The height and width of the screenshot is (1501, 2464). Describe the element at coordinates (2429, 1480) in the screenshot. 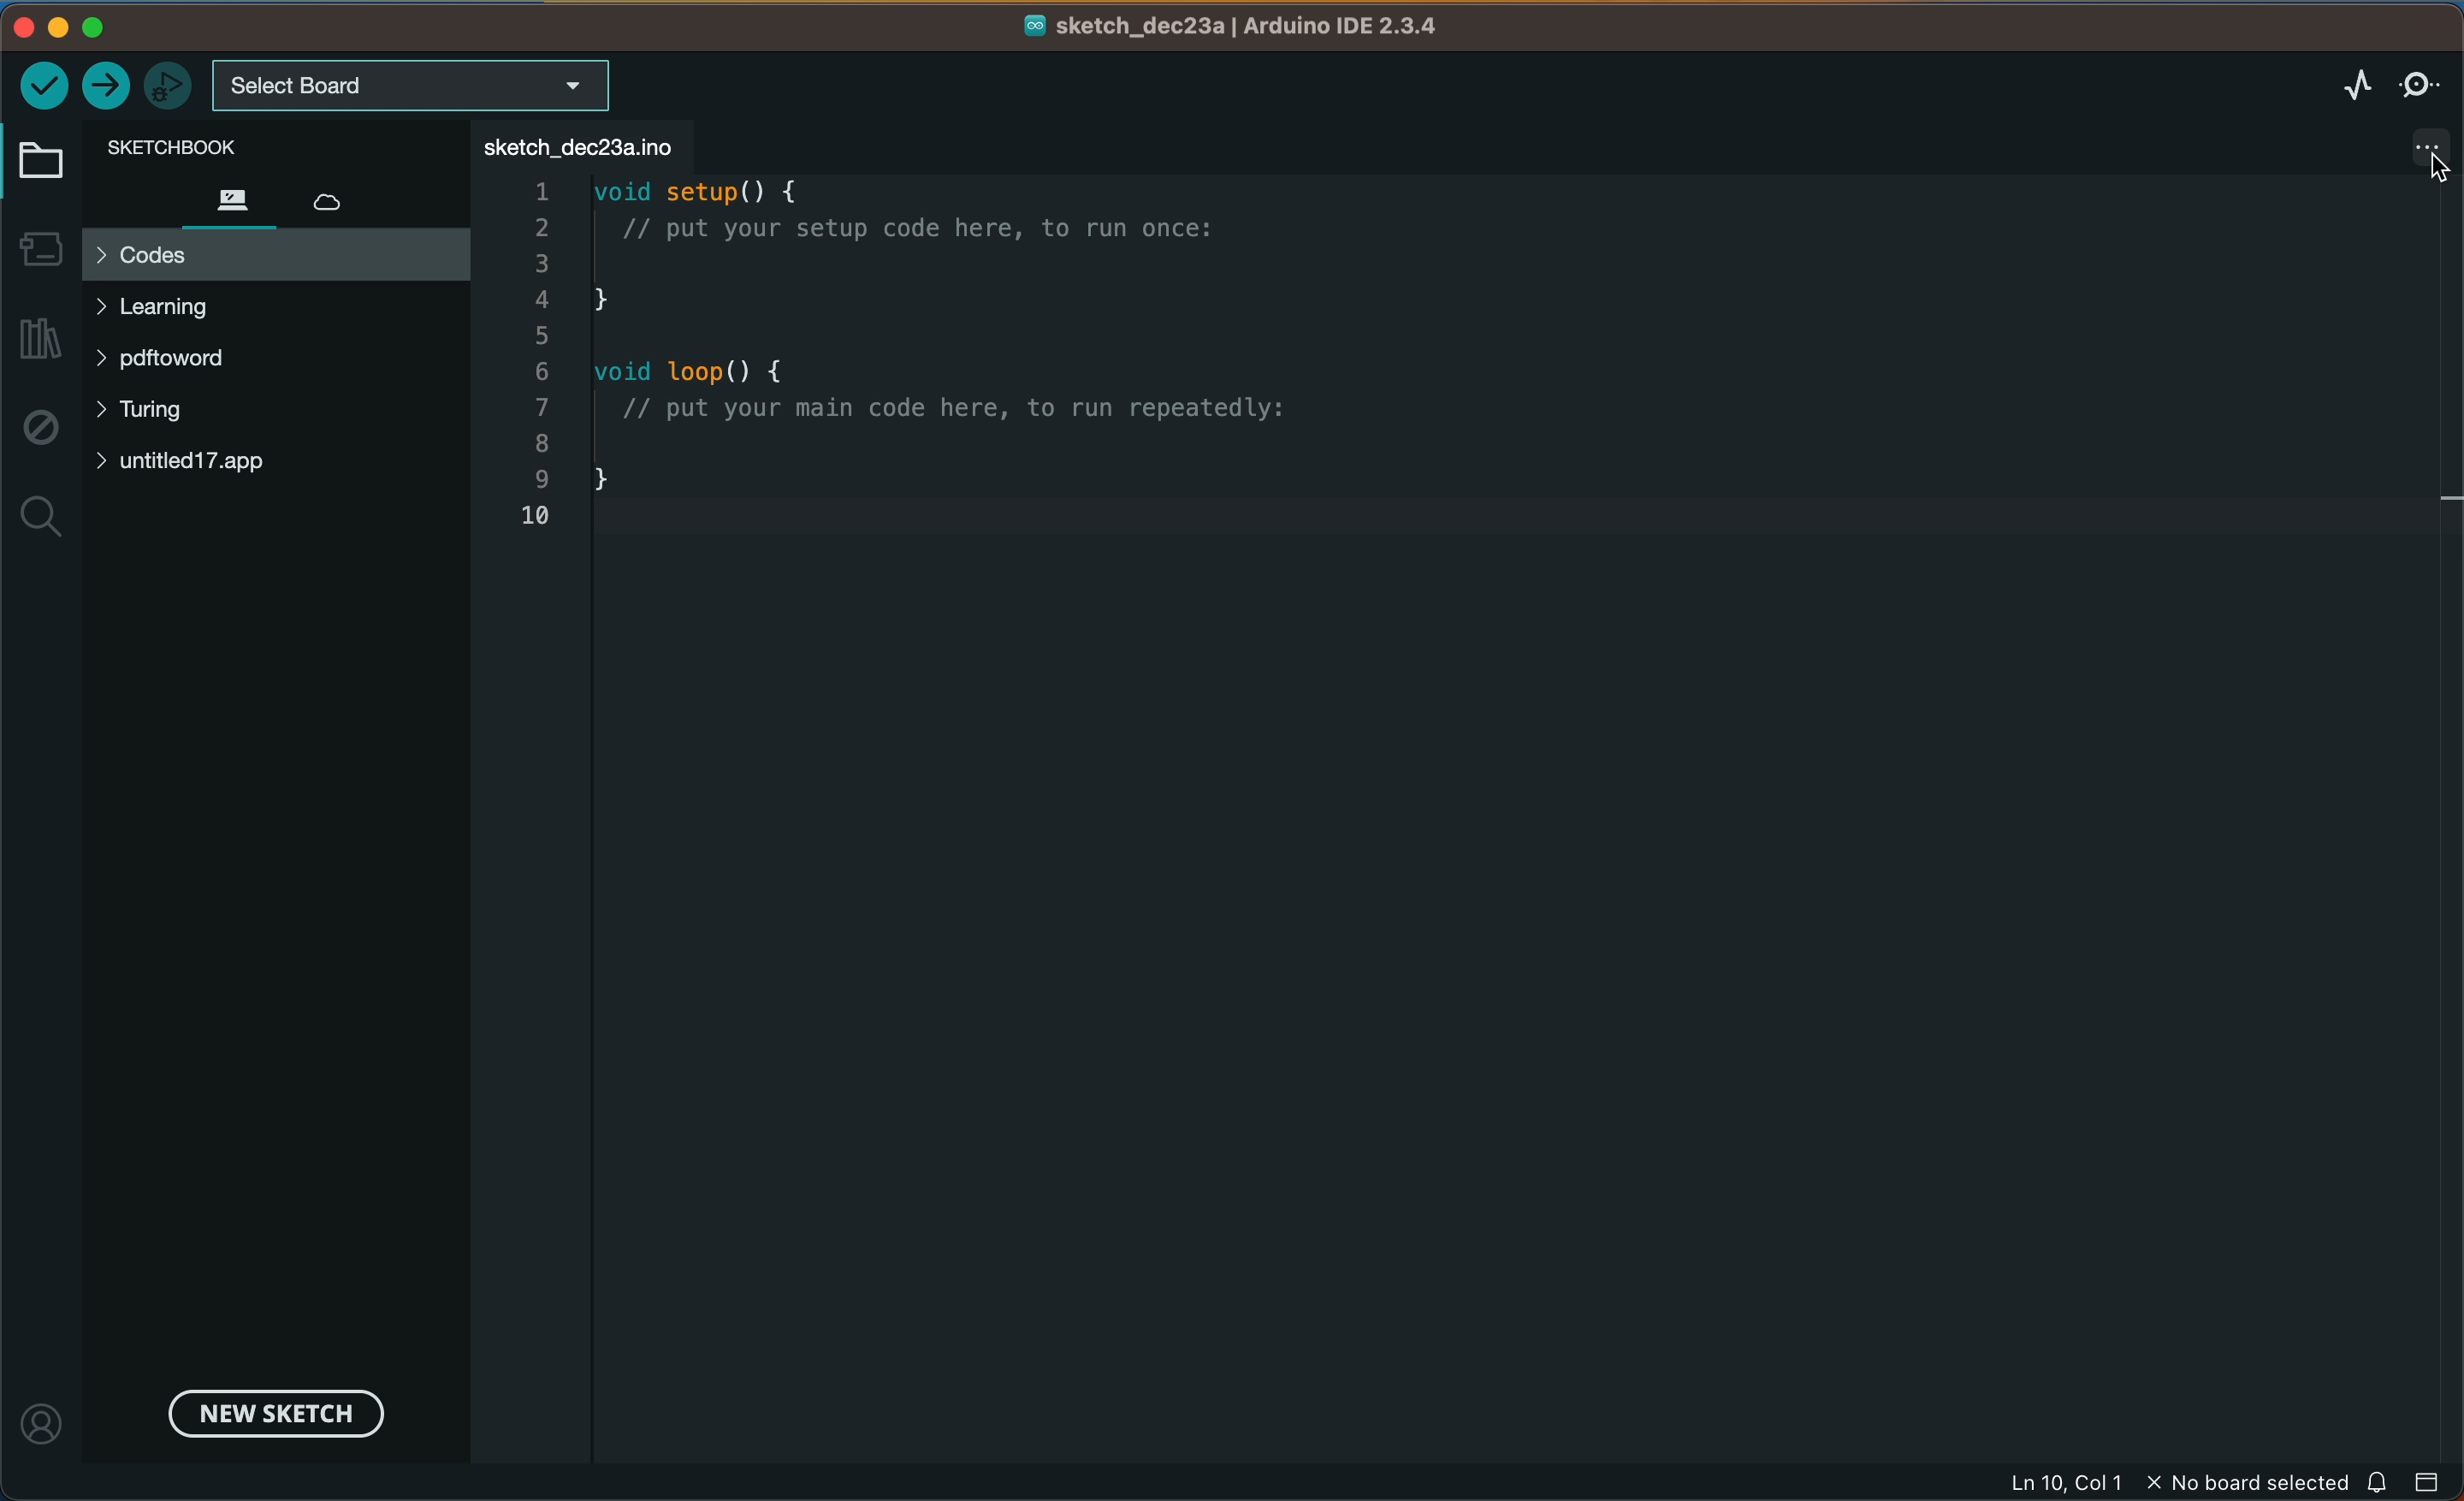

I see `close slide bar` at that location.